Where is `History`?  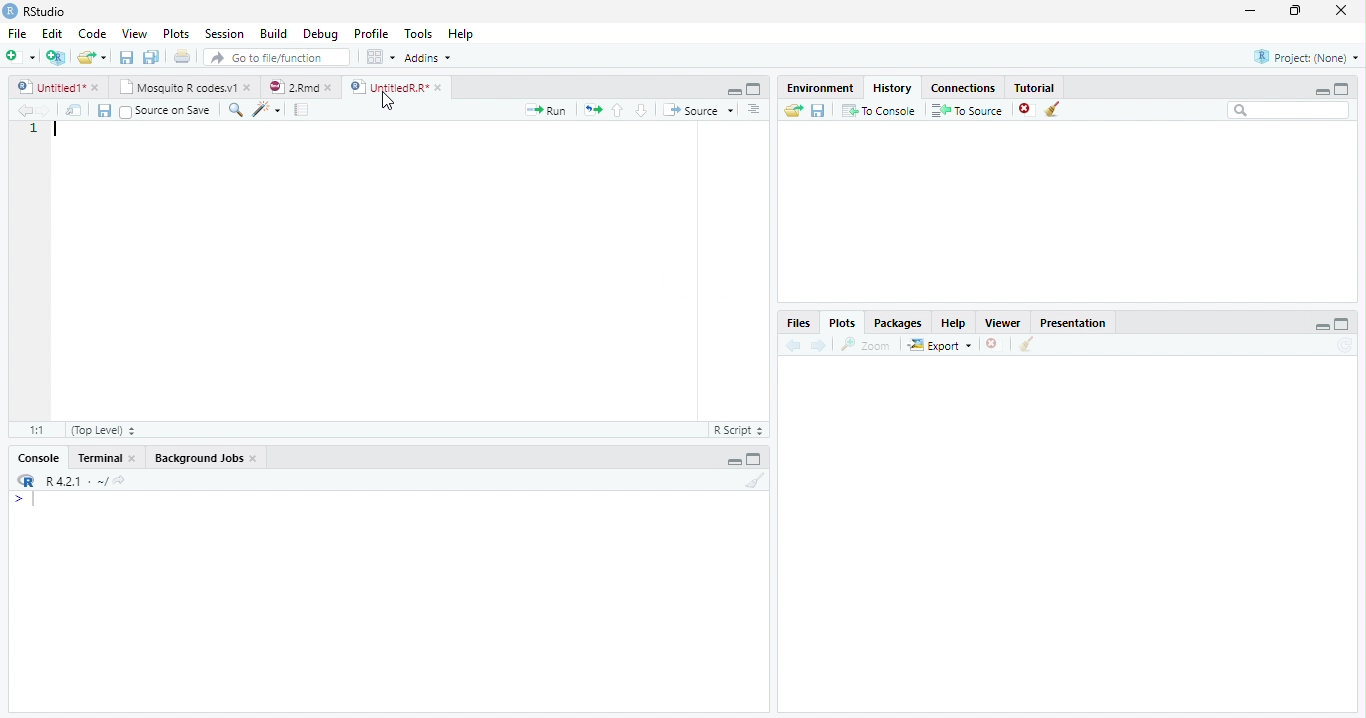 History is located at coordinates (893, 88).